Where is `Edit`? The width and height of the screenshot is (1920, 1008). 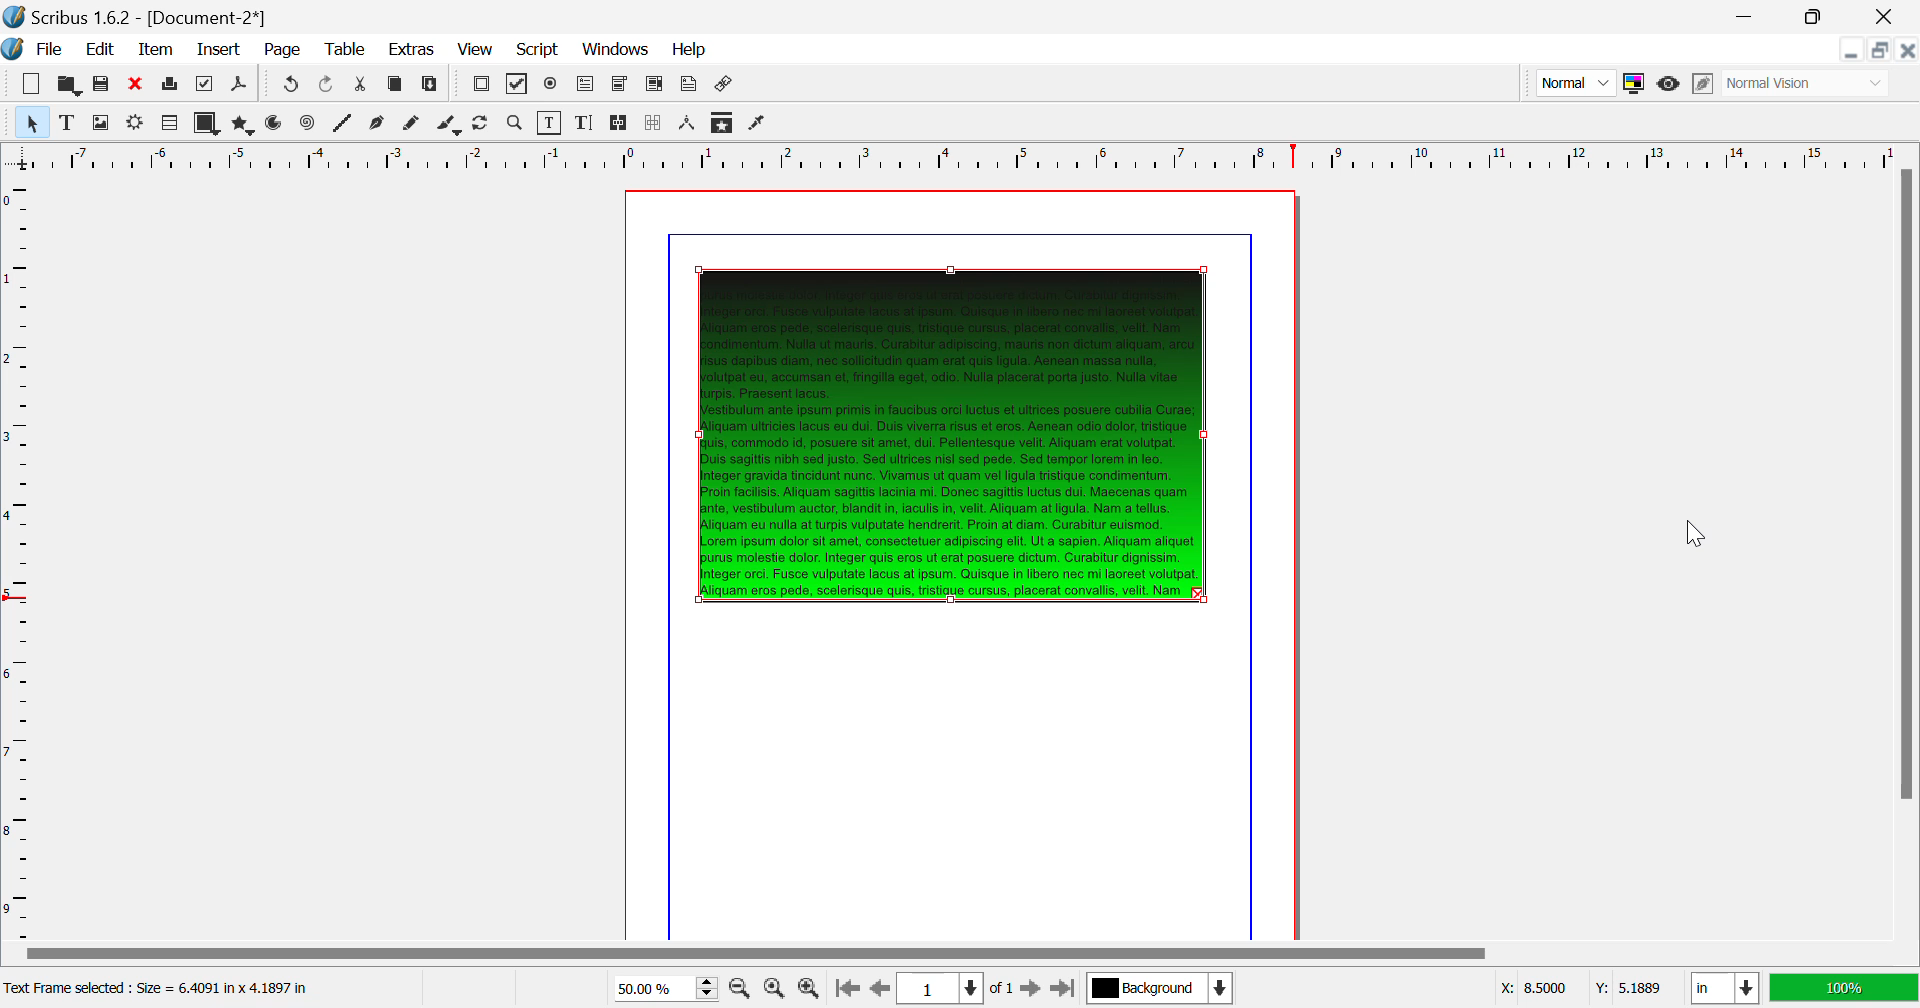
Edit is located at coordinates (96, 50).